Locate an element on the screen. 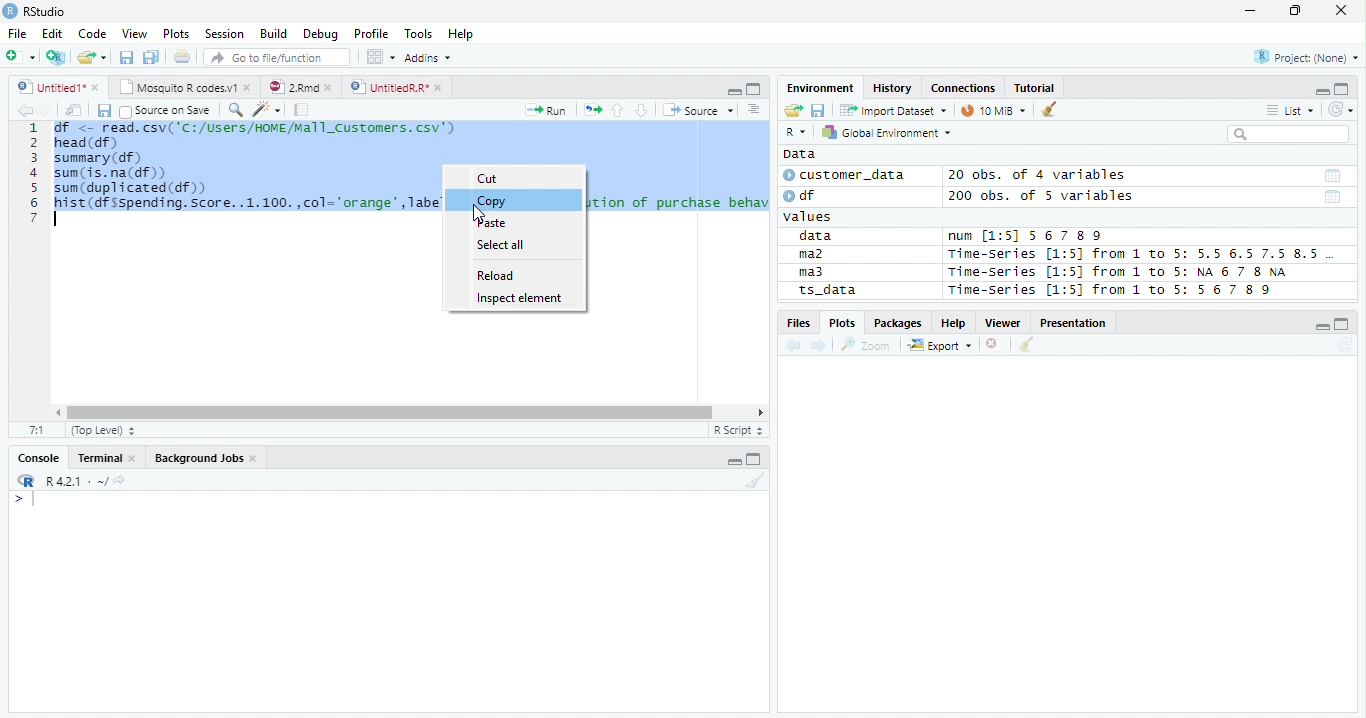  df is located at coordinates (806, 195).